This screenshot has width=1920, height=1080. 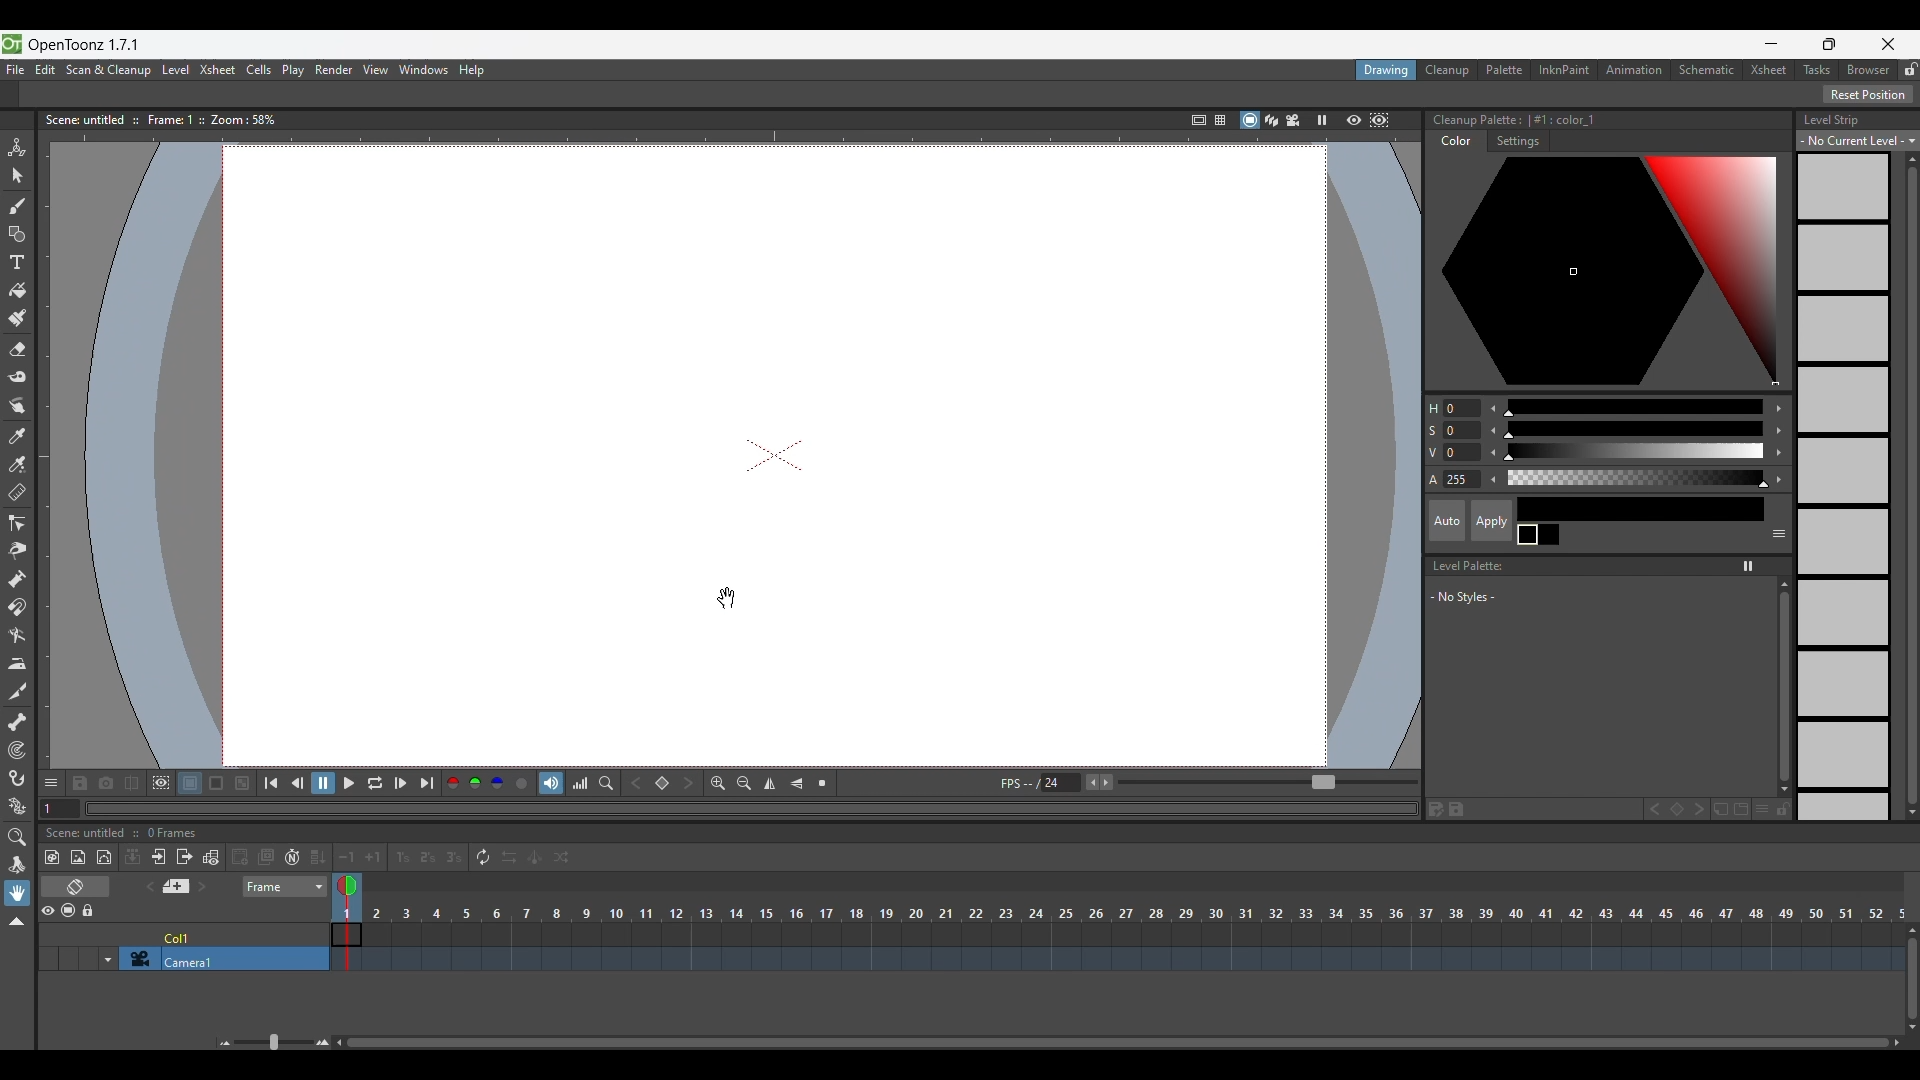 What do you see at coordinates (106, 783) in the screenshot?
I see `Snapshot` at bounding box center [106, 783].